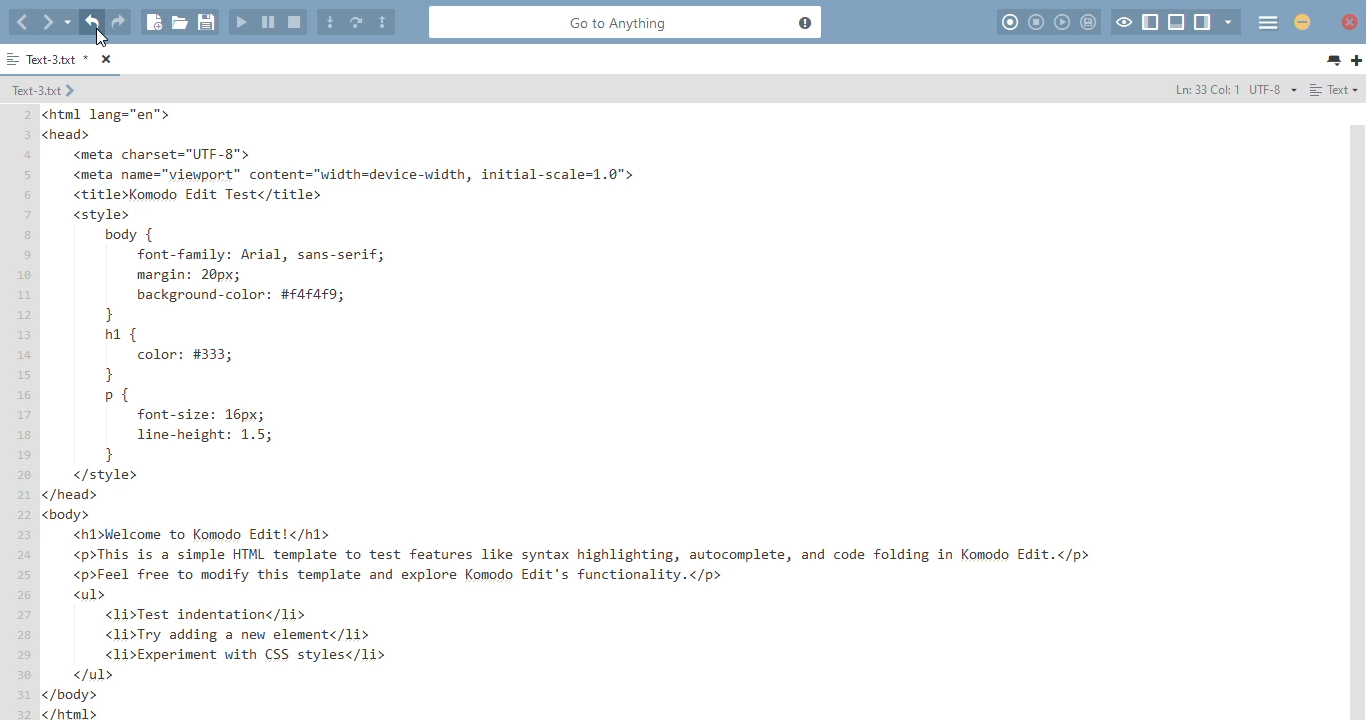 This screenshot has width=1366, height=720. Describe the element at coordinates (1125, 22) in the screenshot. I see `toggle focus mode` at that location.